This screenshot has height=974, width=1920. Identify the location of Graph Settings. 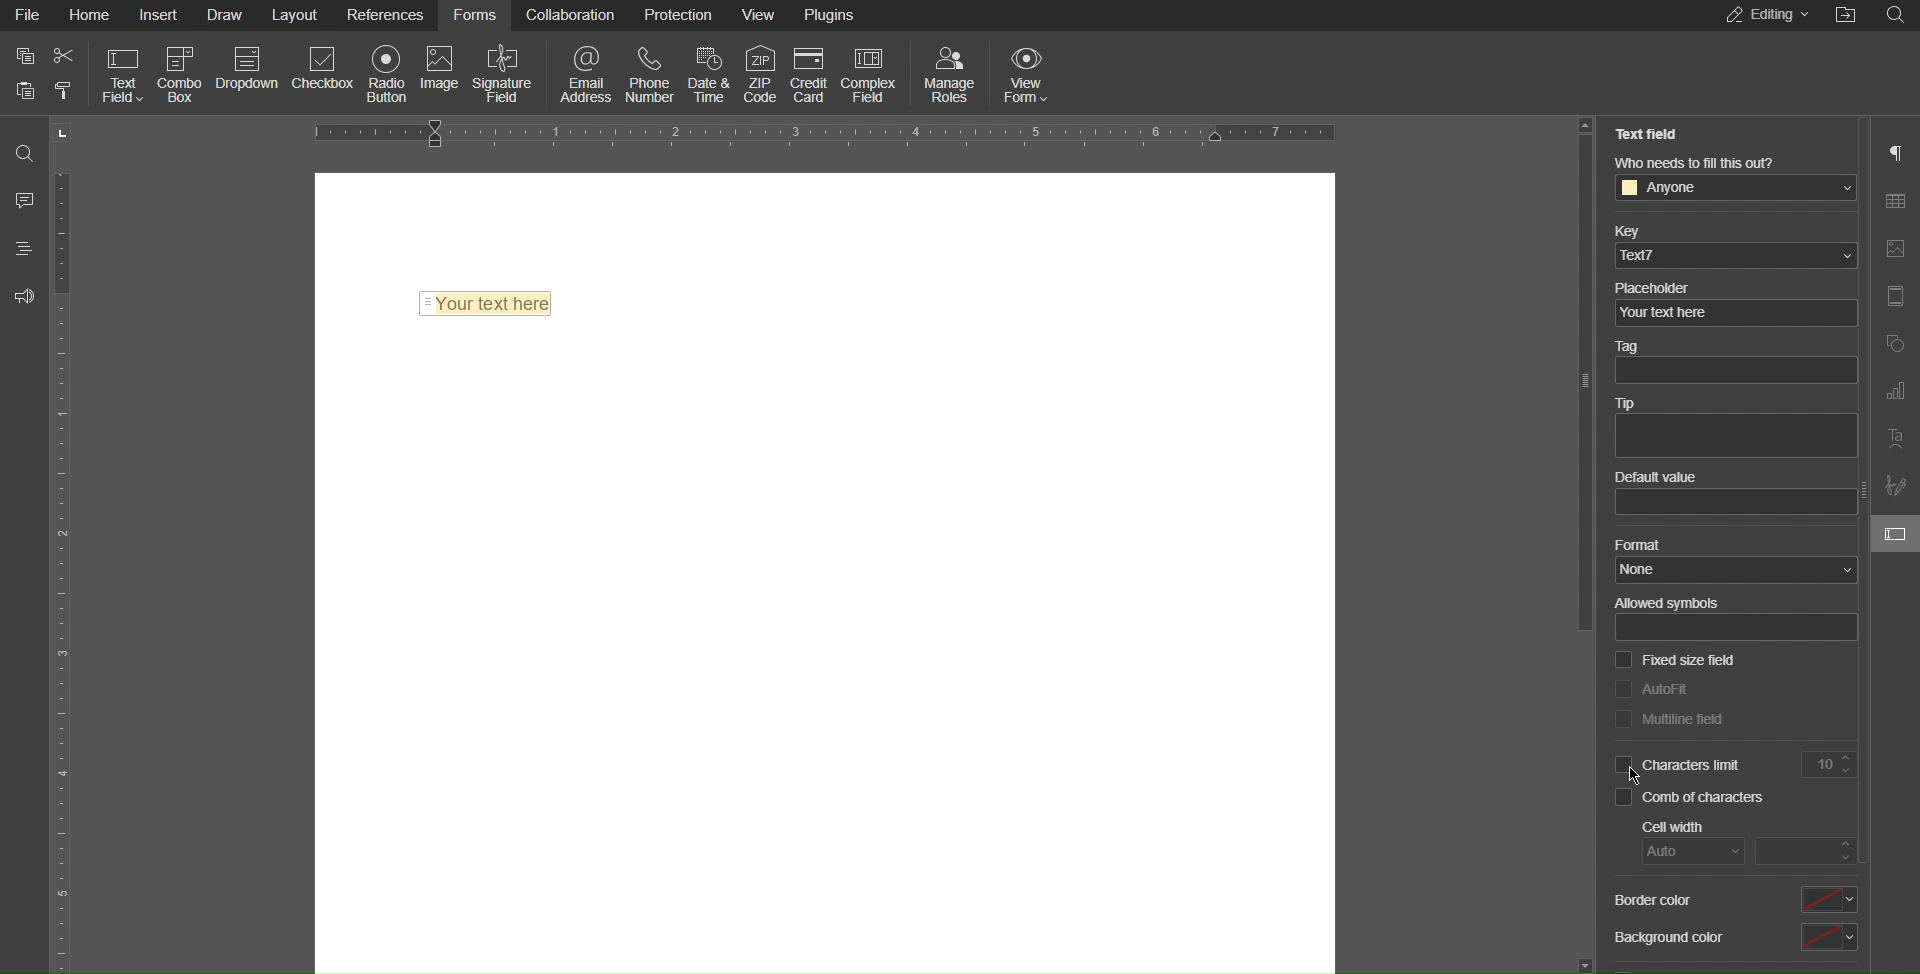
(1894, 392).